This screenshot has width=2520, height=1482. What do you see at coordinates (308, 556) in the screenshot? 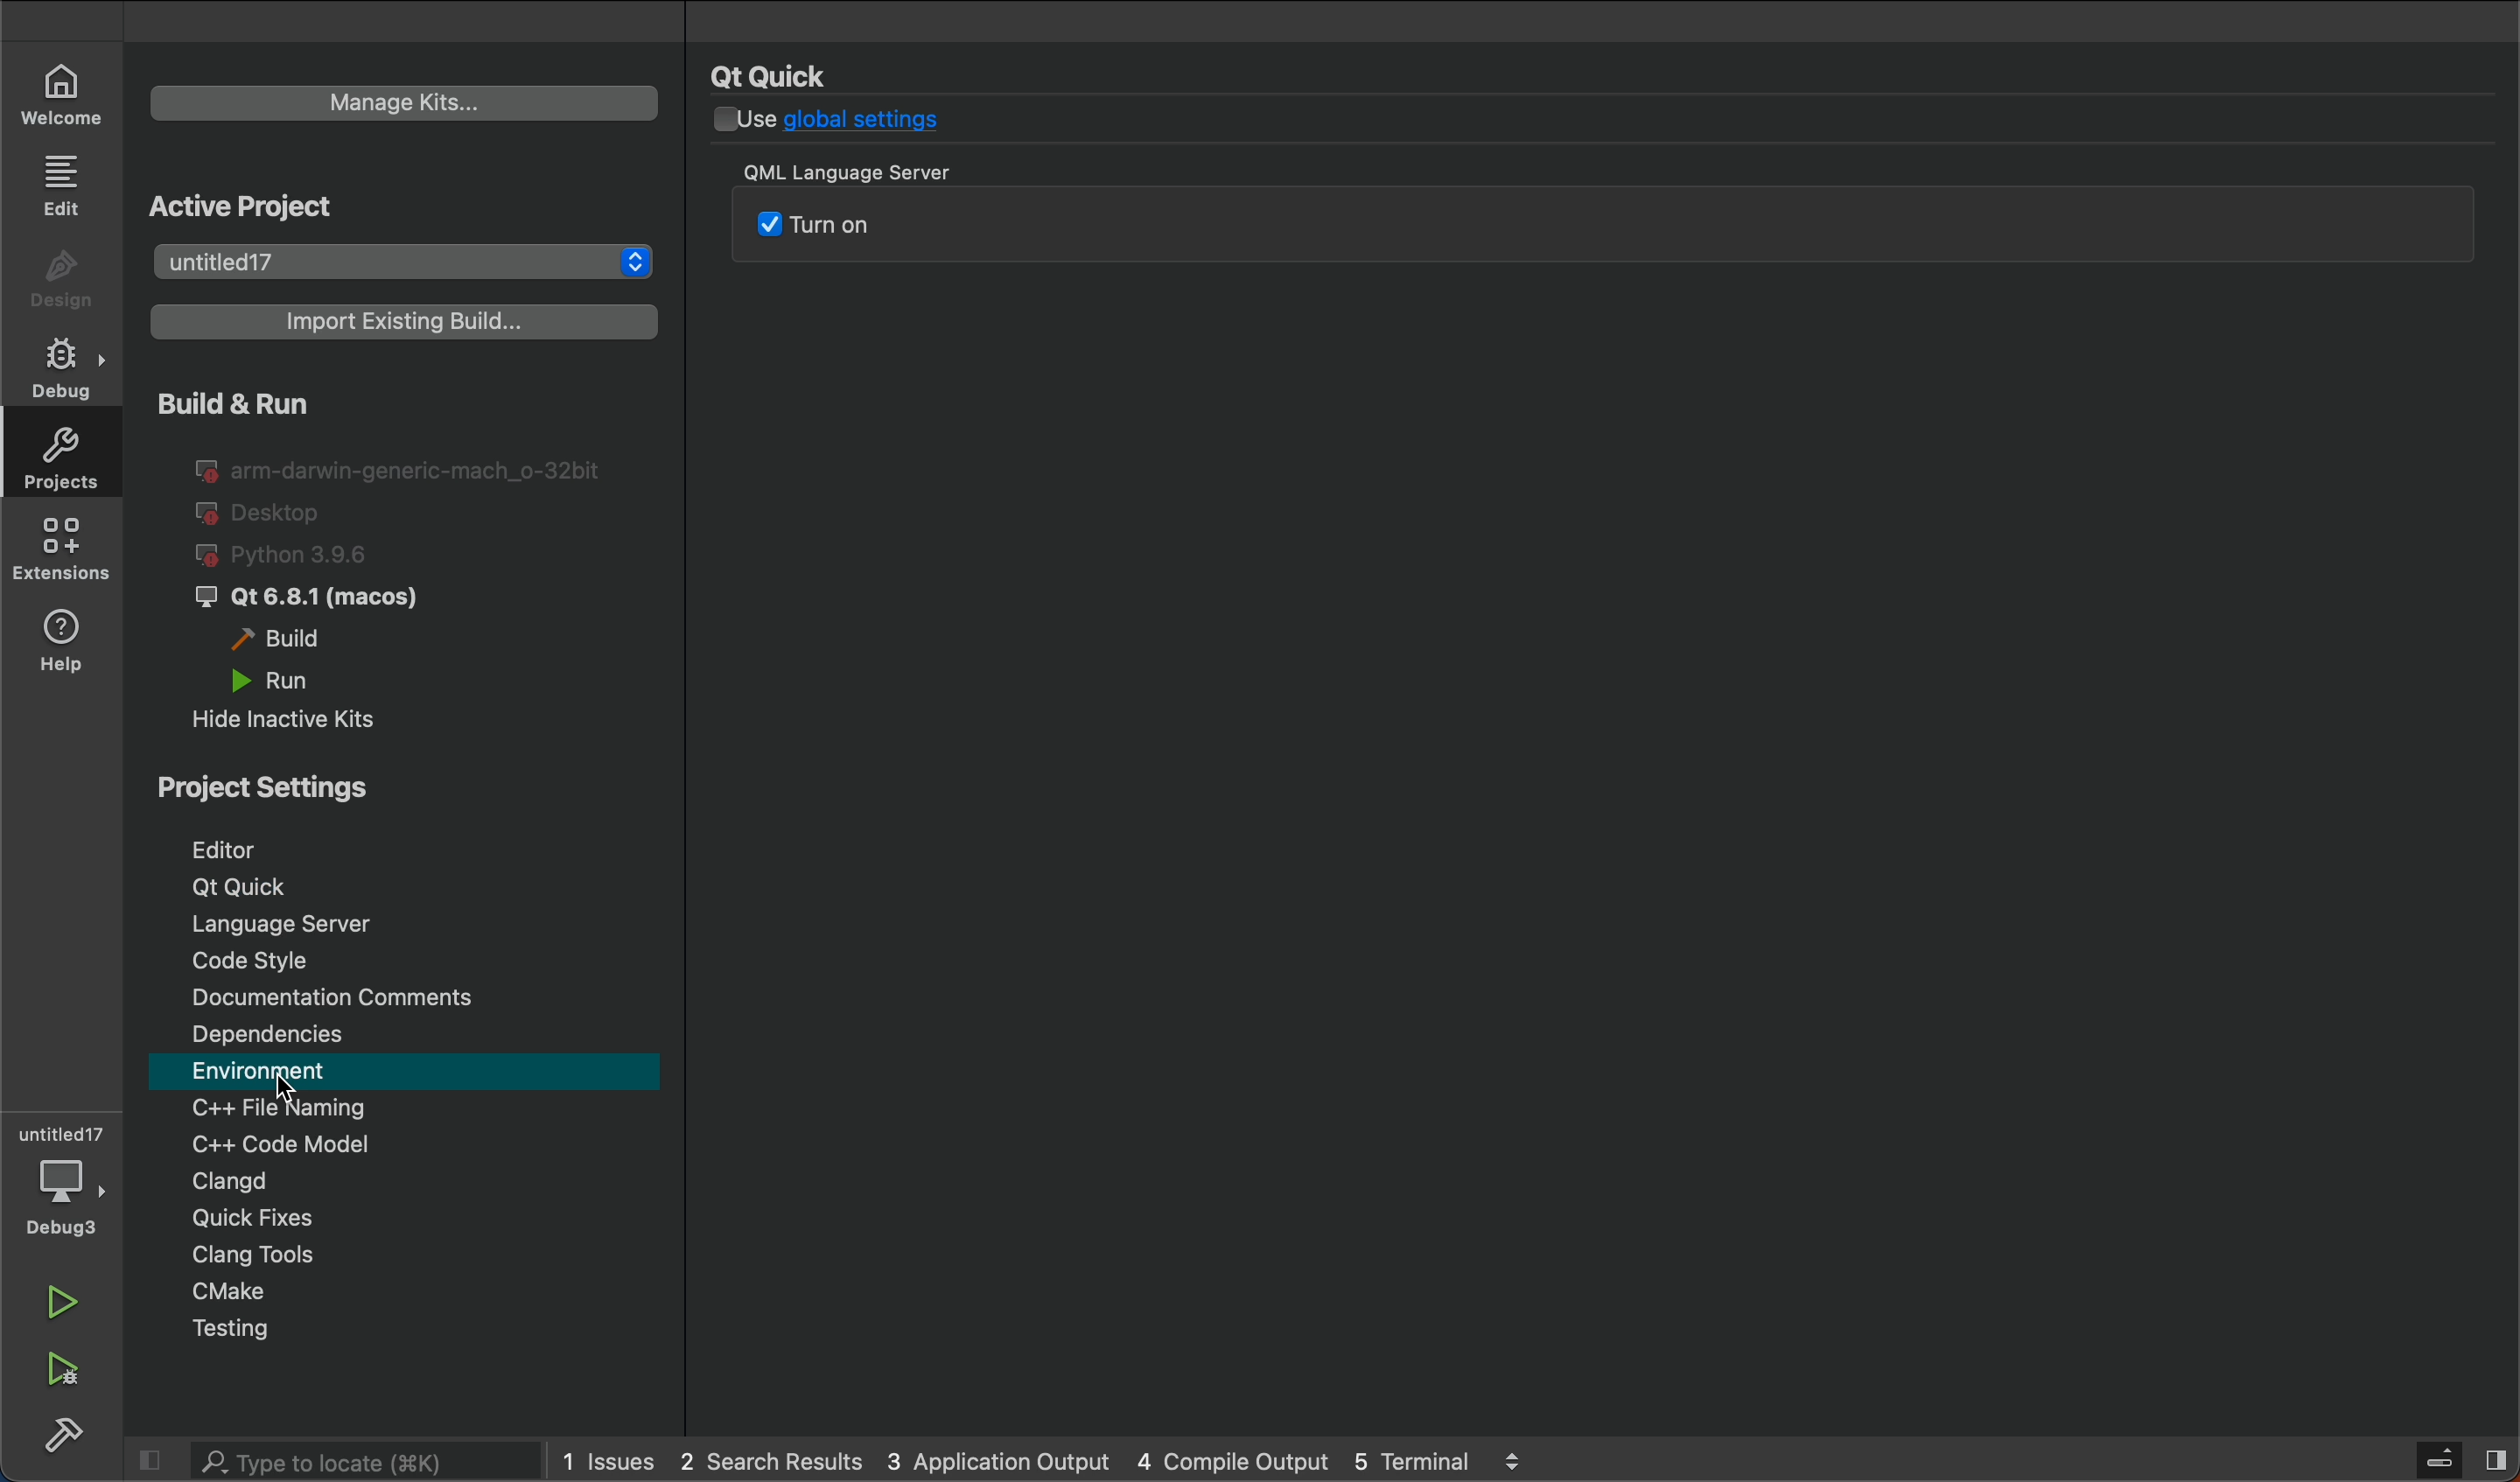
I see `python 3.96` at bounding box center [308, 556].